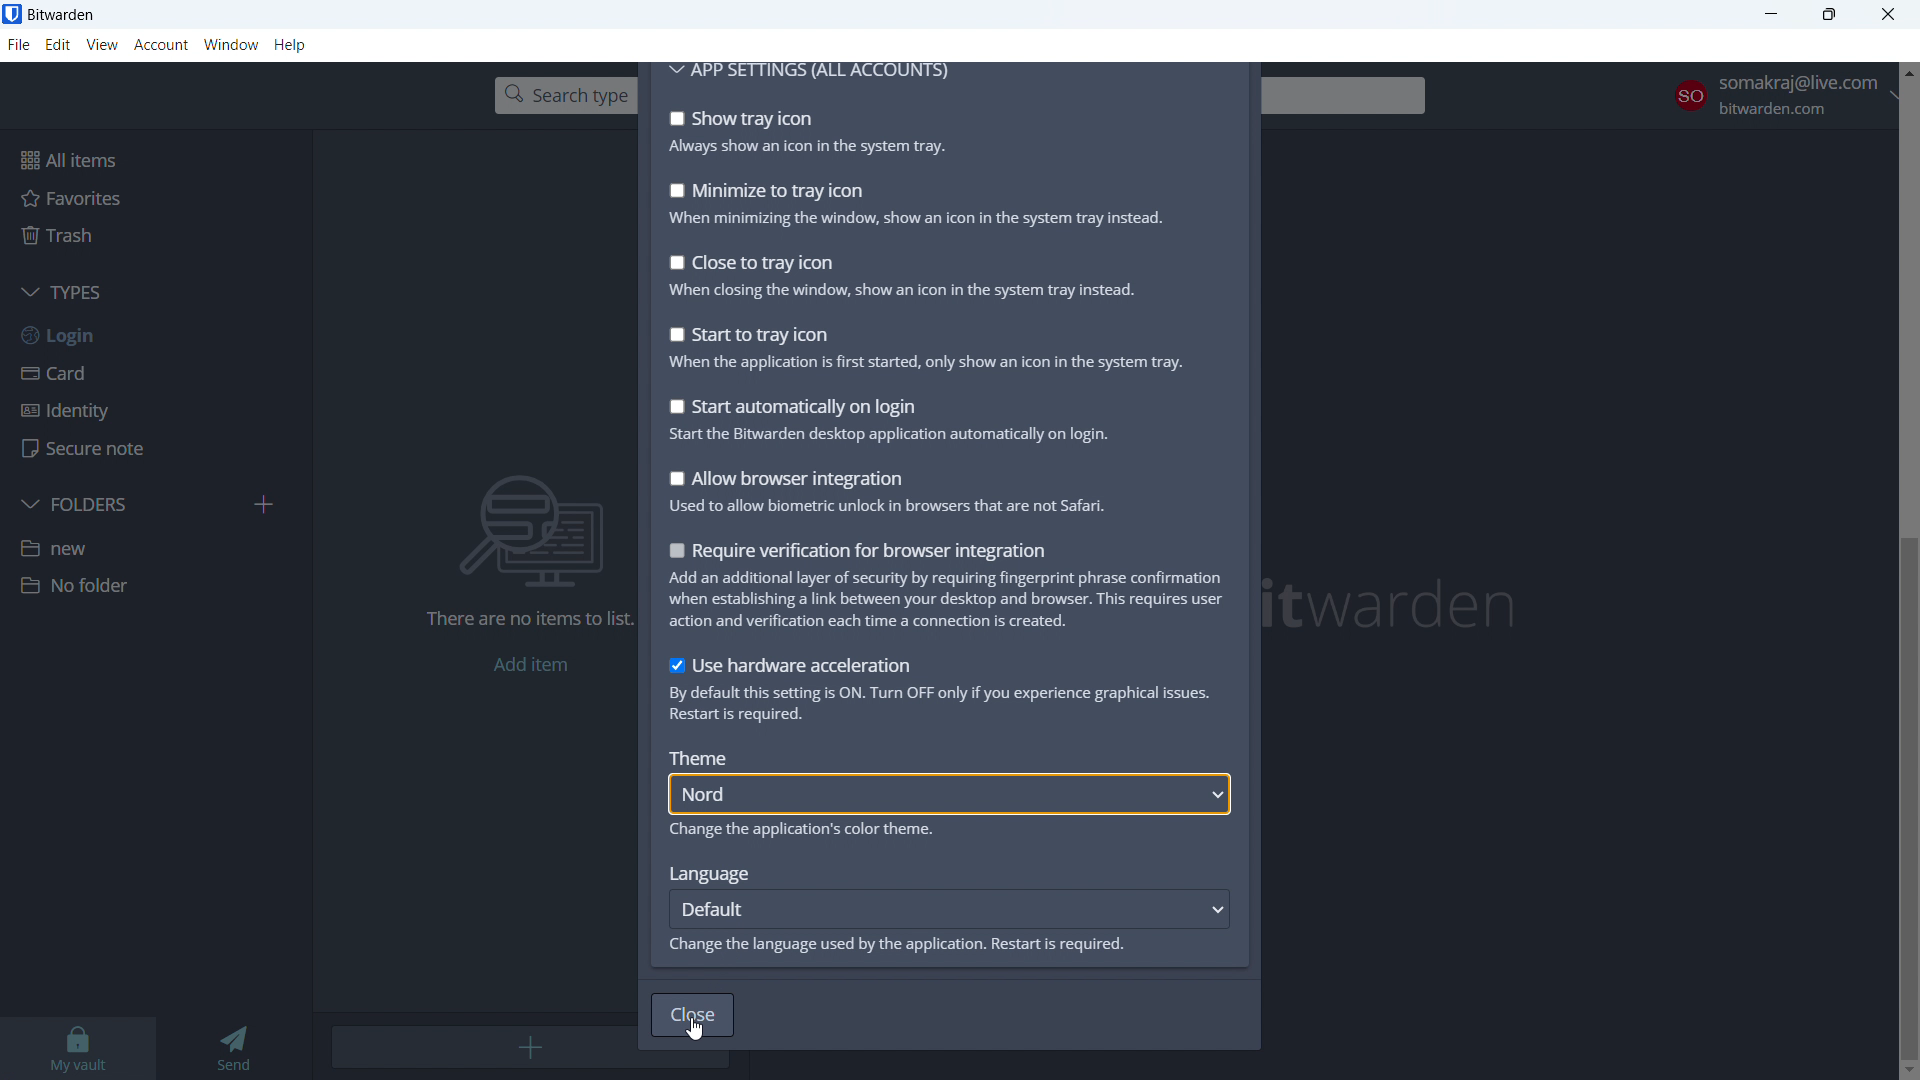 The width and height of the screenshot is (1920, 1080). I want to click on maximize, so click(1829, 15).